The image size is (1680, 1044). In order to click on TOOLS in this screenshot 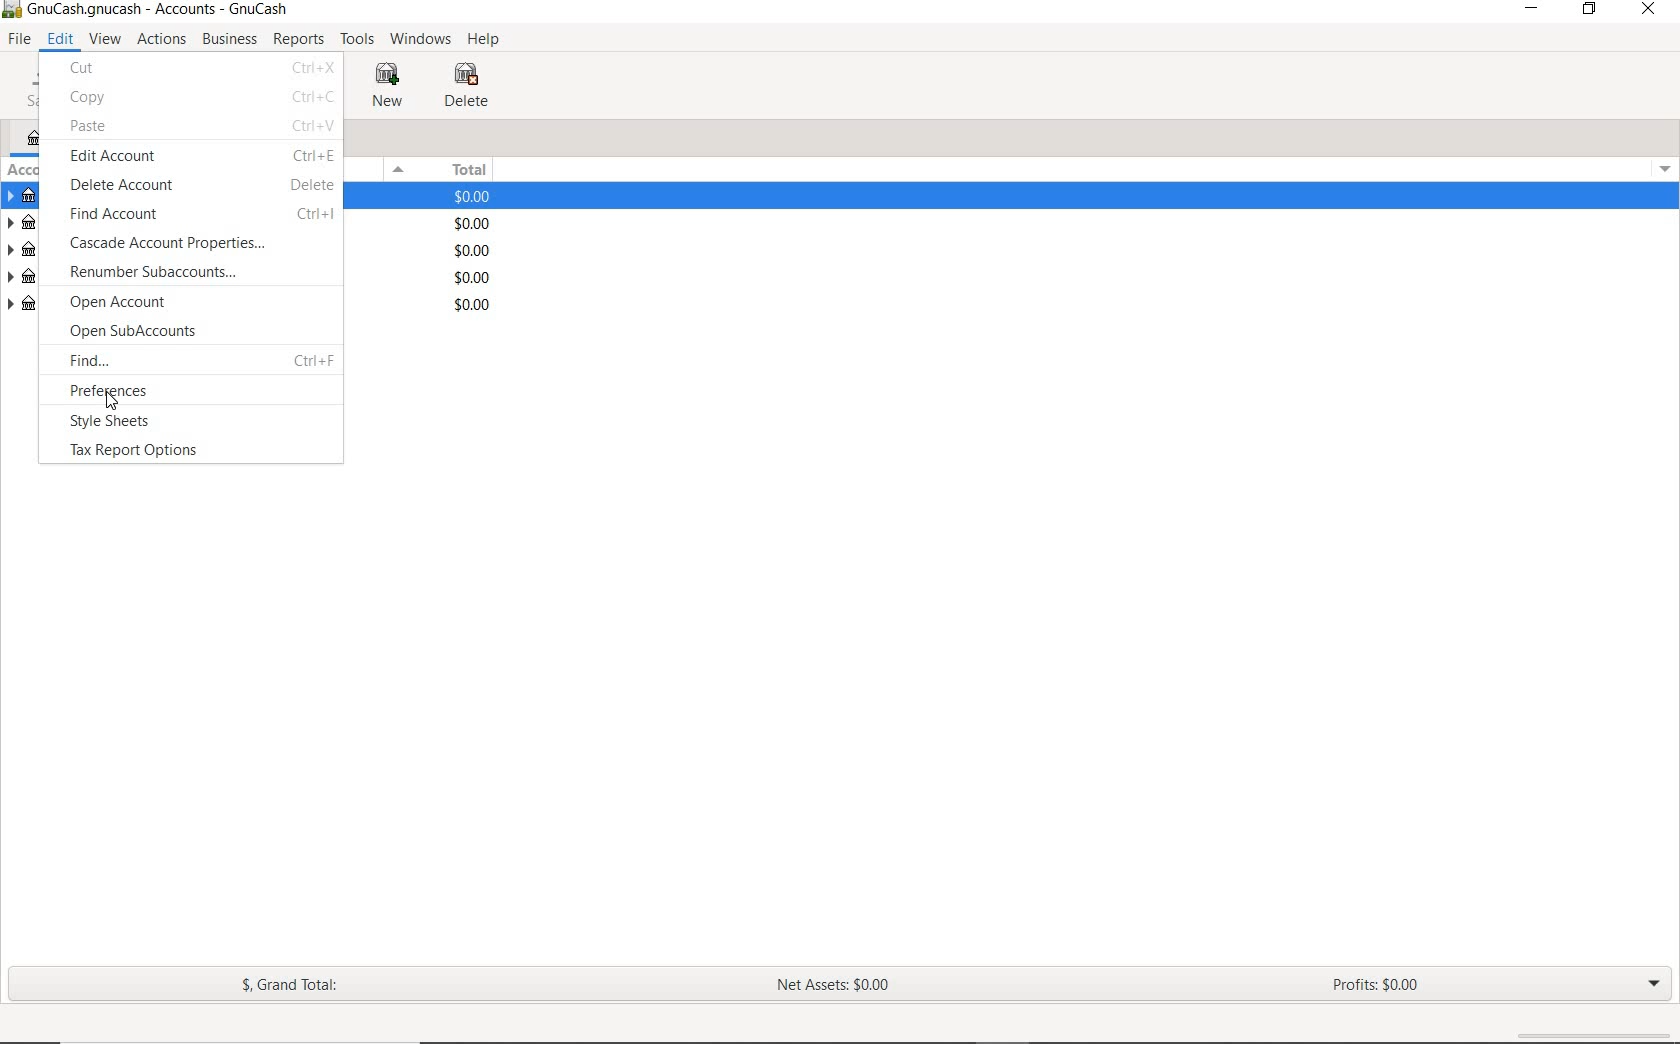, I will do `click(357, 40)`.